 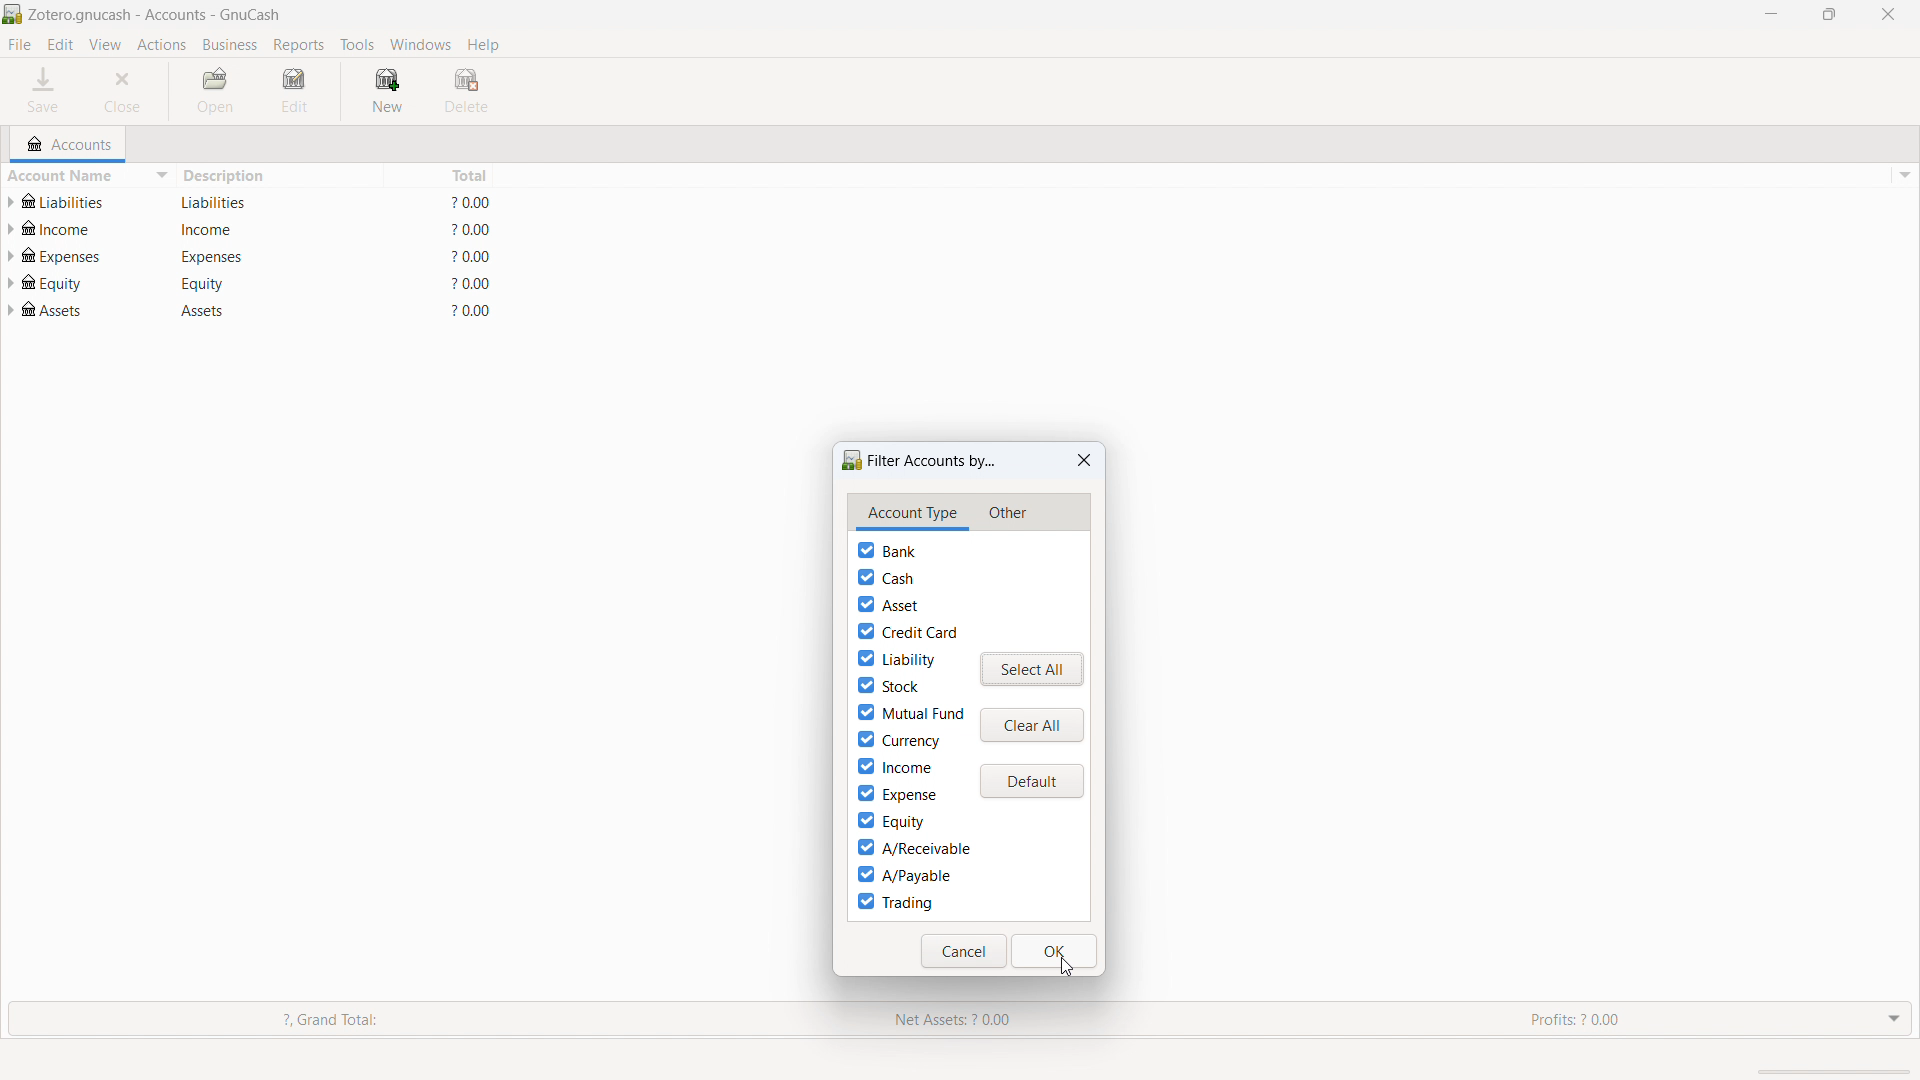 What do you see at coordinates (963, 951) in the screenshot?
I see `cancel` at bounding box center [963, 951].